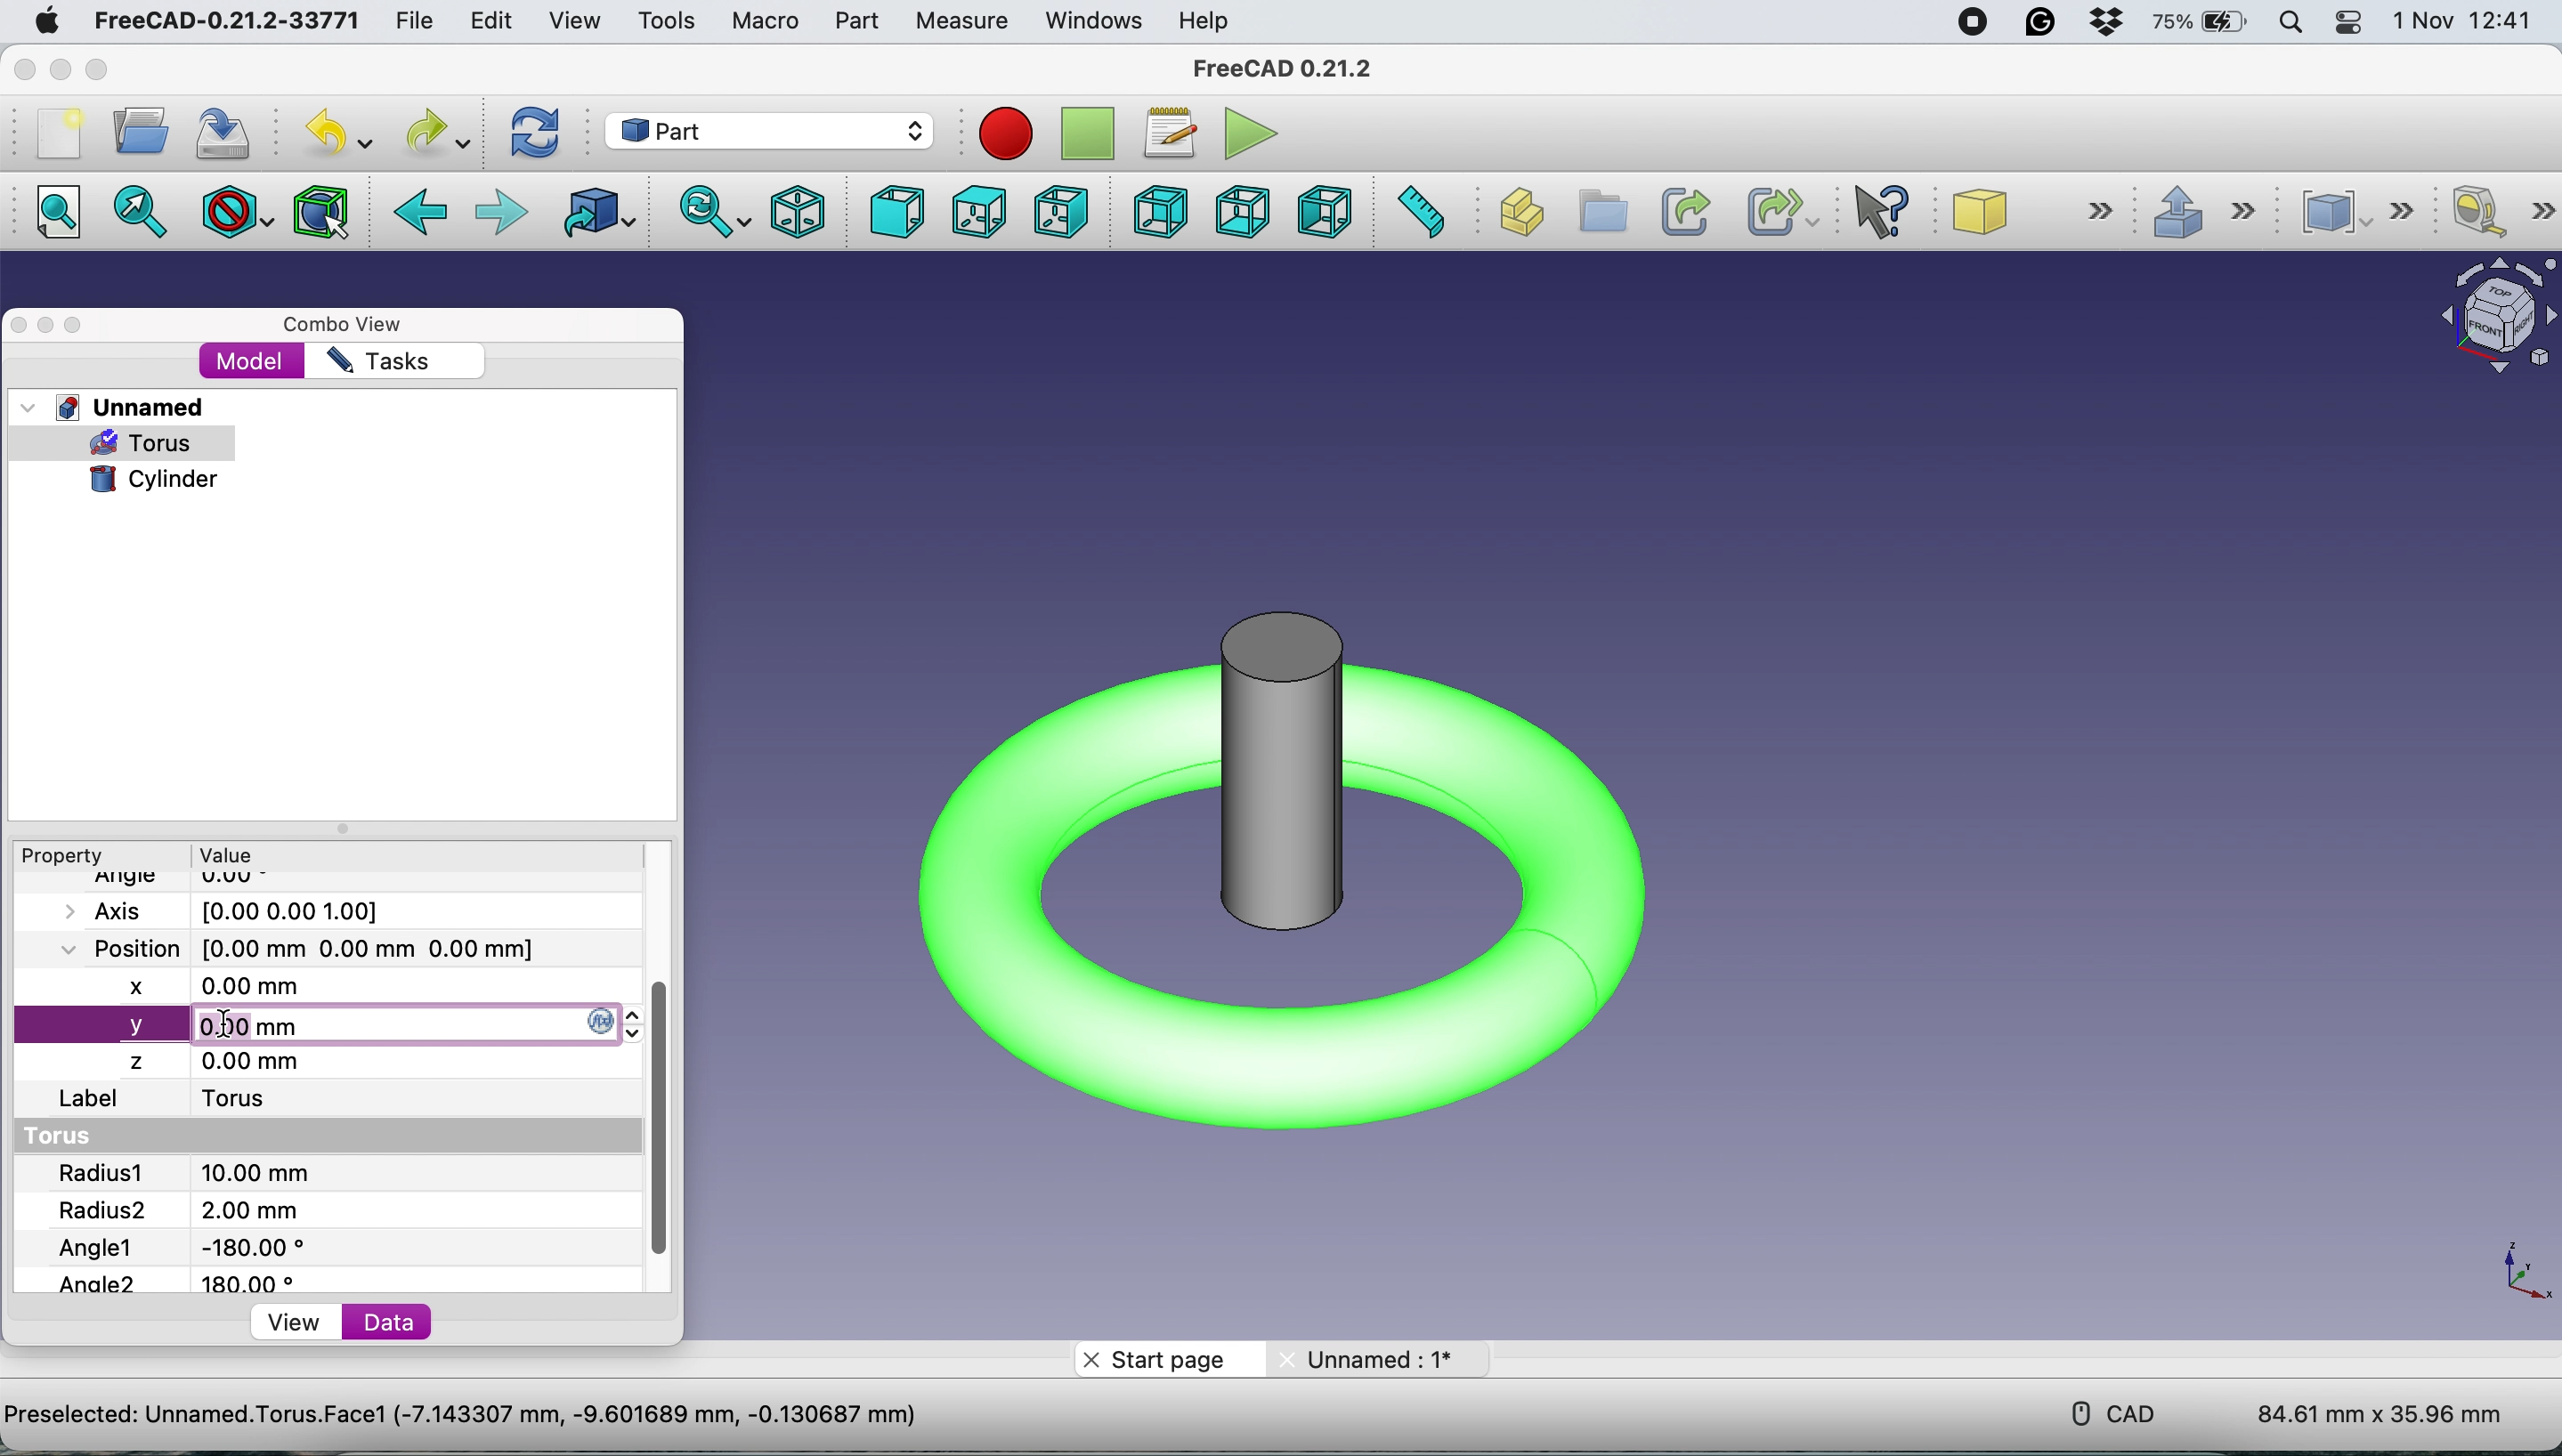 This screenshot has height=1456, width=2562. Describe the element at coordinates (660, 1124) in the screenshot. I see `vertical scroll bar` at that location.